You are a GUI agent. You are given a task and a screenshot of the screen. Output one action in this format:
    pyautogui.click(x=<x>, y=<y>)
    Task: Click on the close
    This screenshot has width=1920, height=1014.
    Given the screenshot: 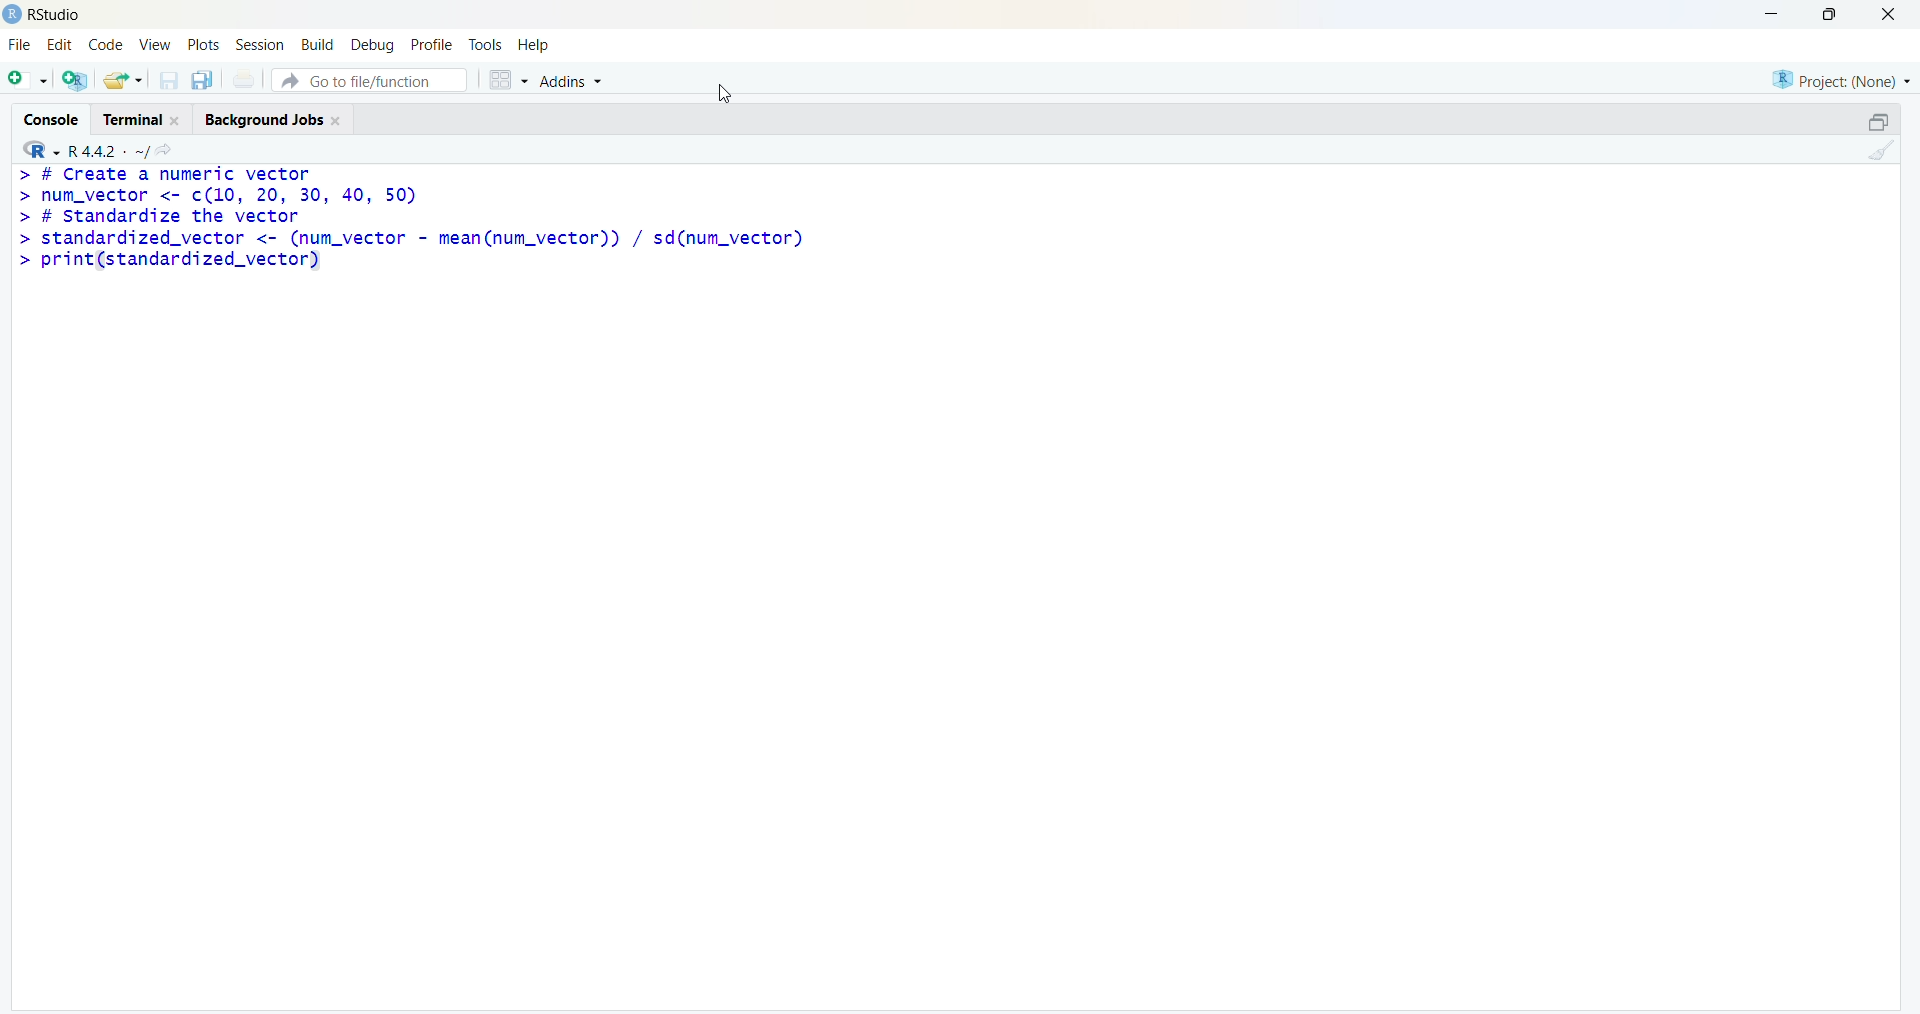 What is the action you would take?
    pyautogui.click(x=1890, y=14)
    